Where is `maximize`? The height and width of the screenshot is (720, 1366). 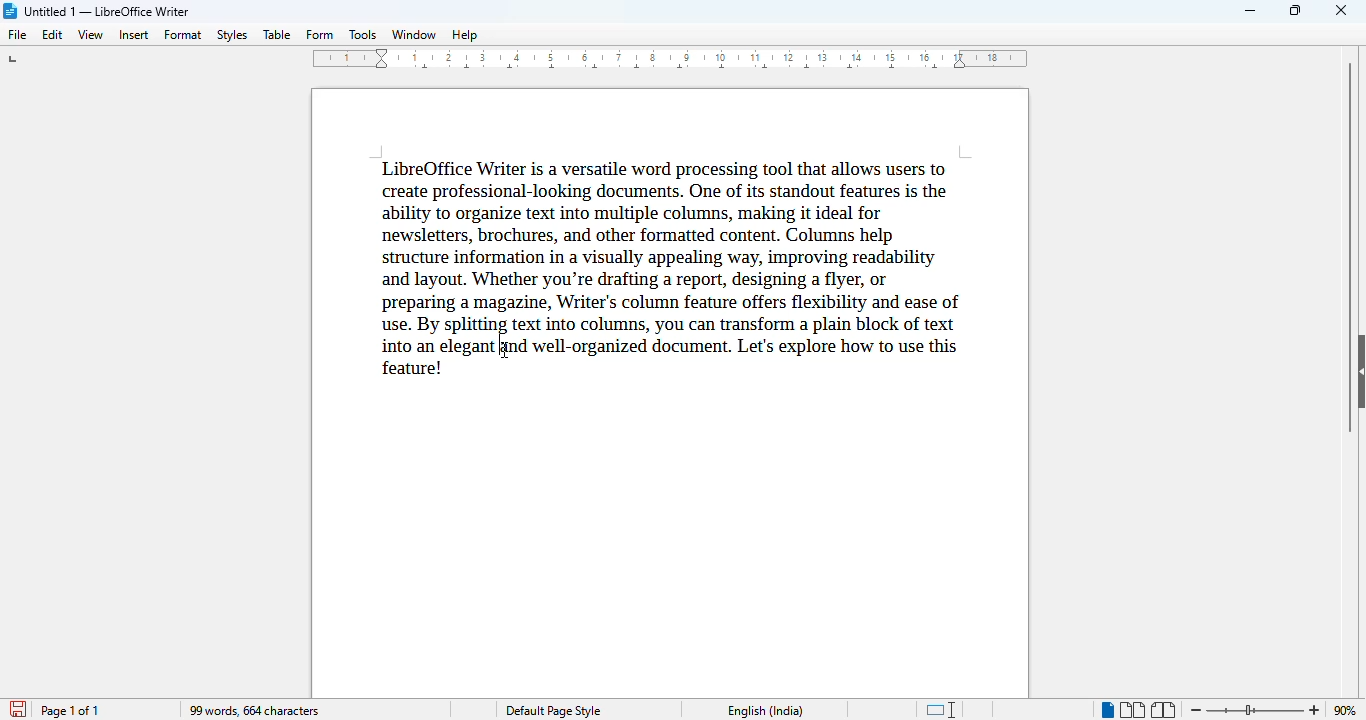
maximize is located at coordinates (1297, 10).